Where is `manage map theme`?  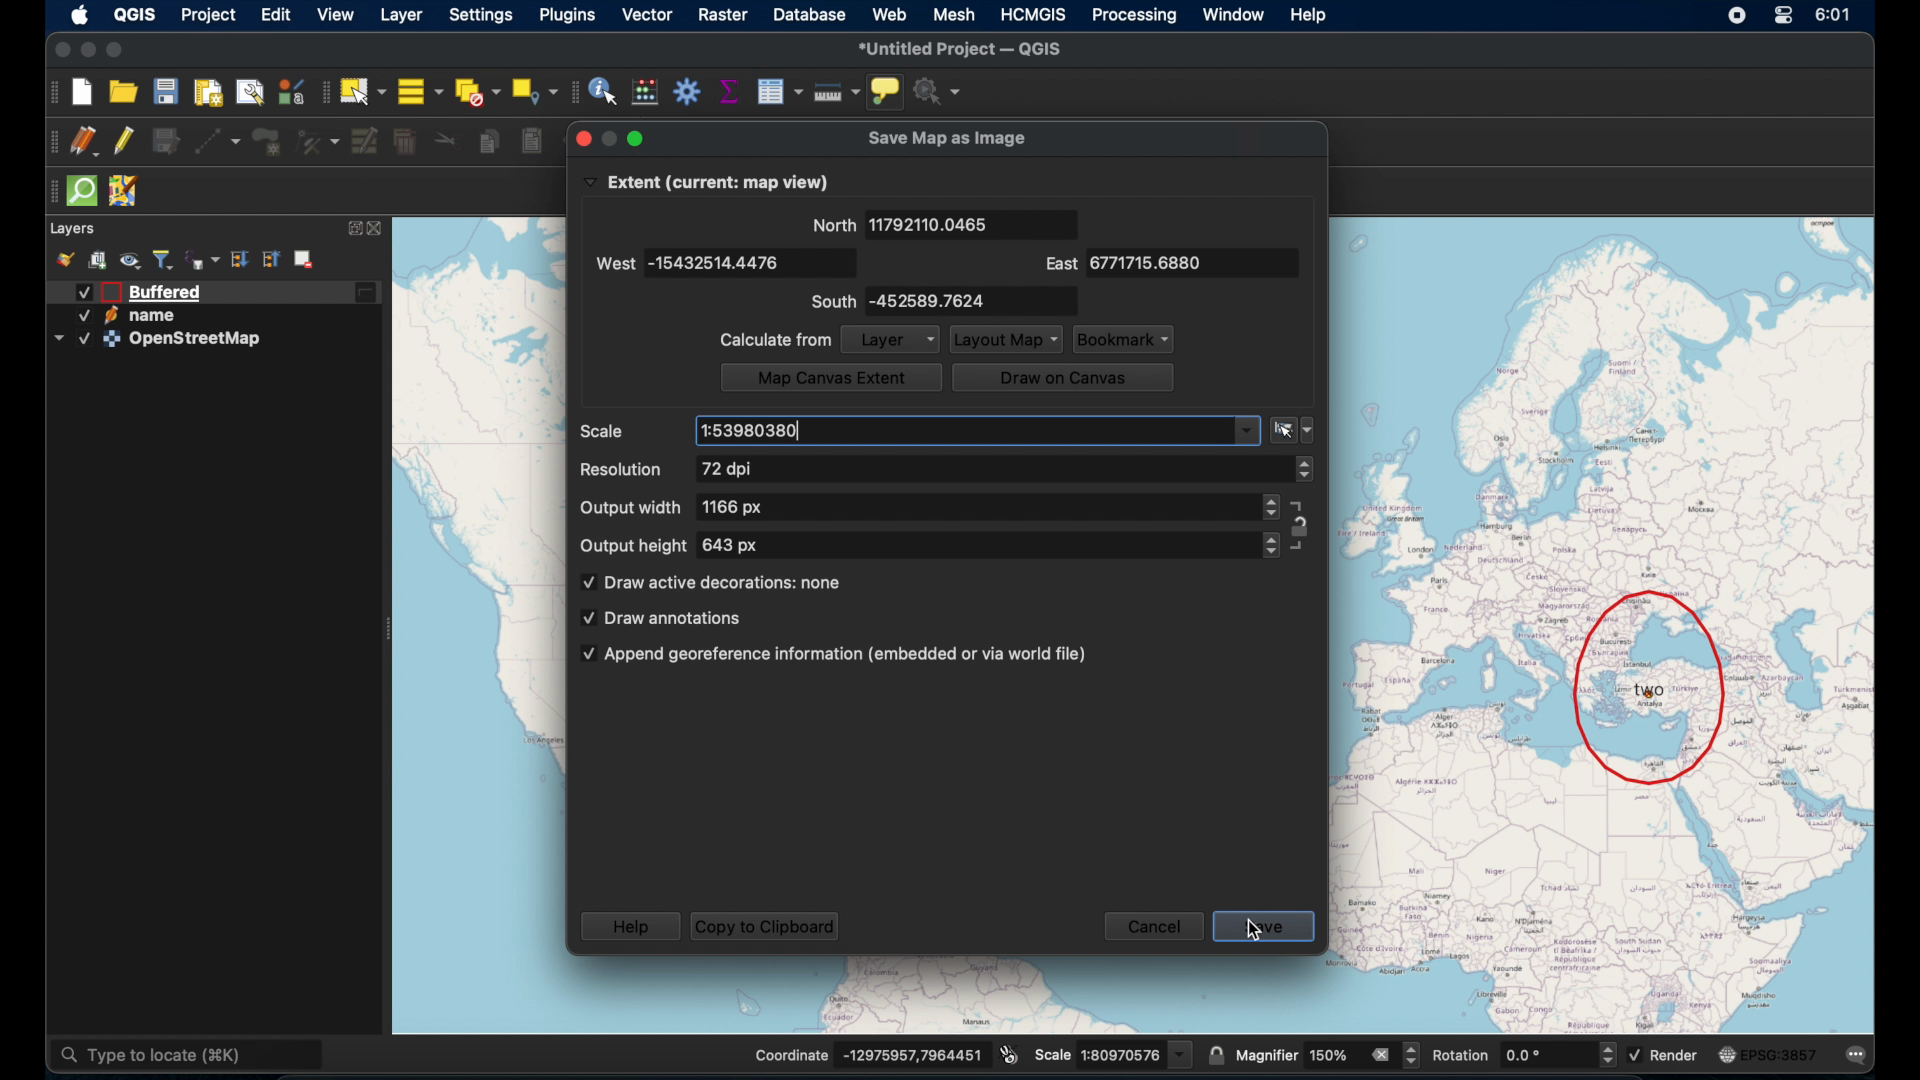 manage map theme is located at coordinates (131, 261).